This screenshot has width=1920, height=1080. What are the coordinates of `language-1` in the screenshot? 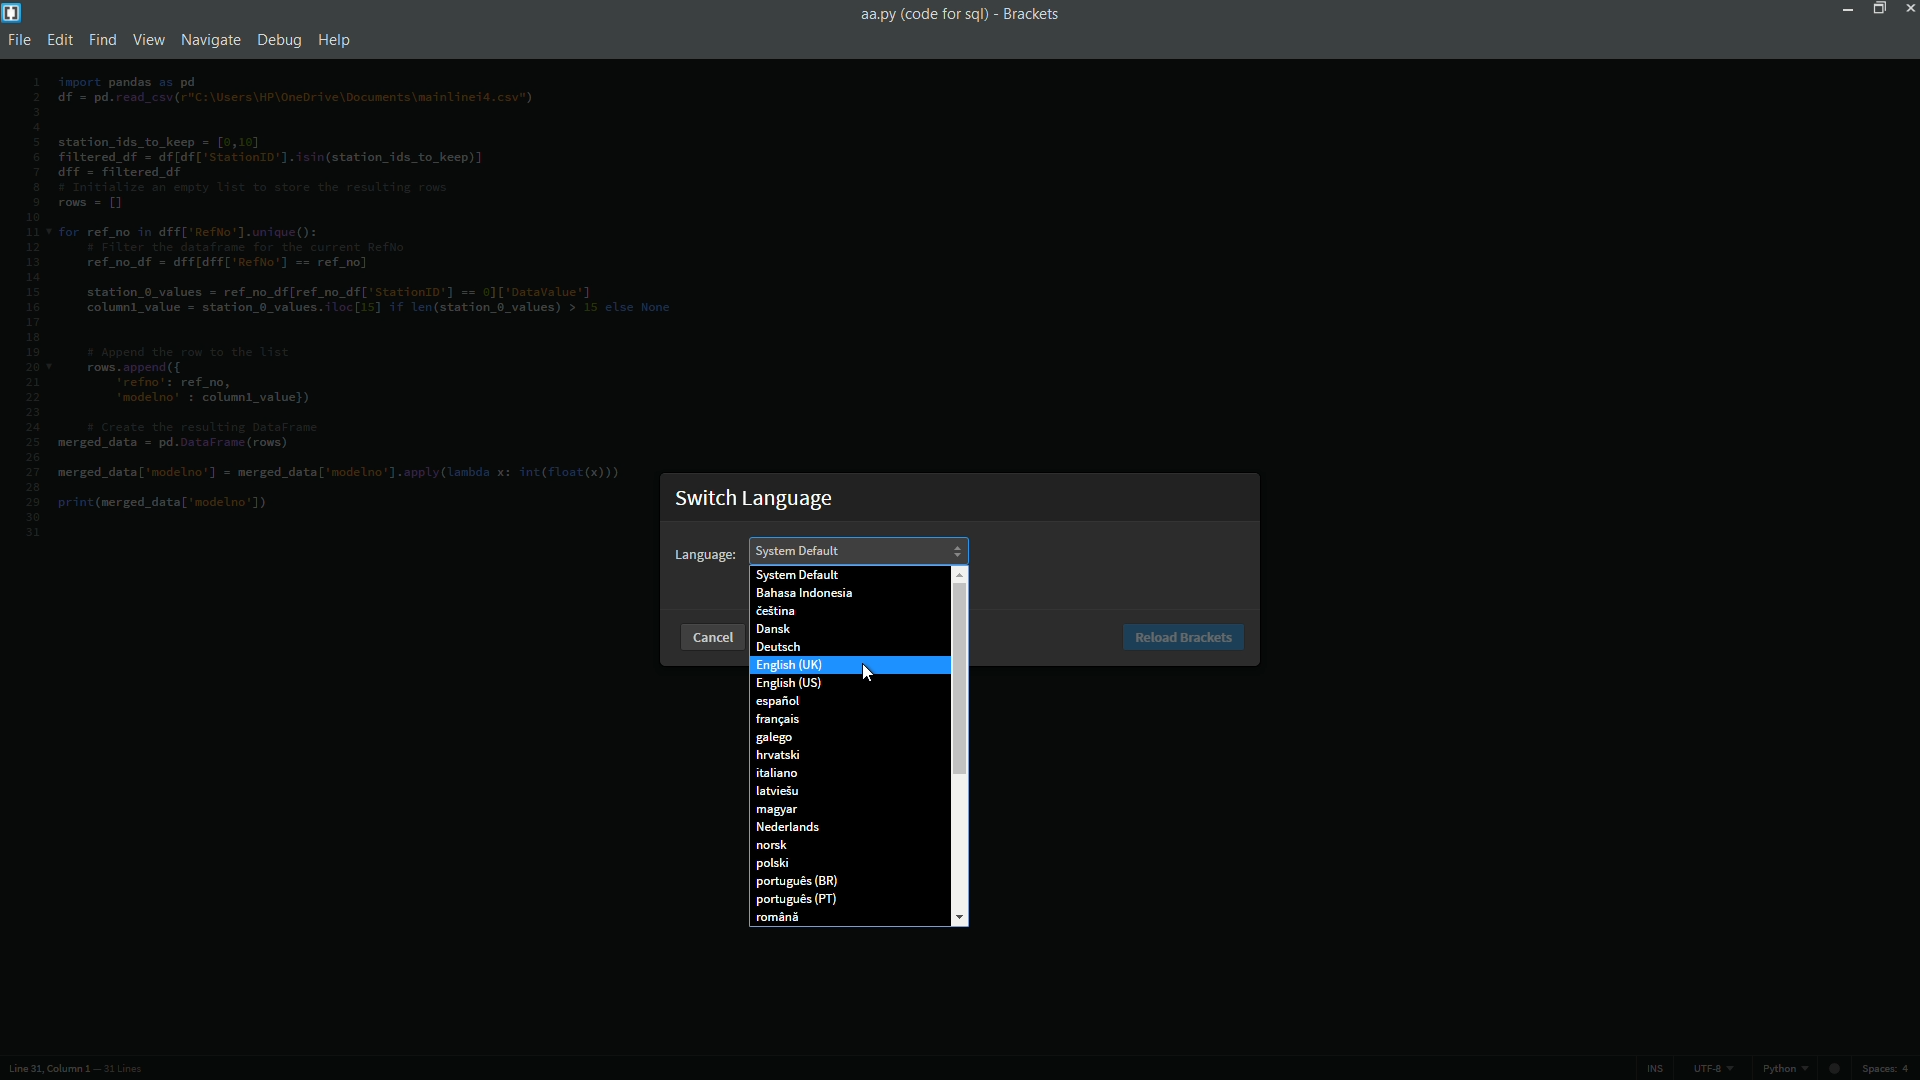 It's located at (803, 596).